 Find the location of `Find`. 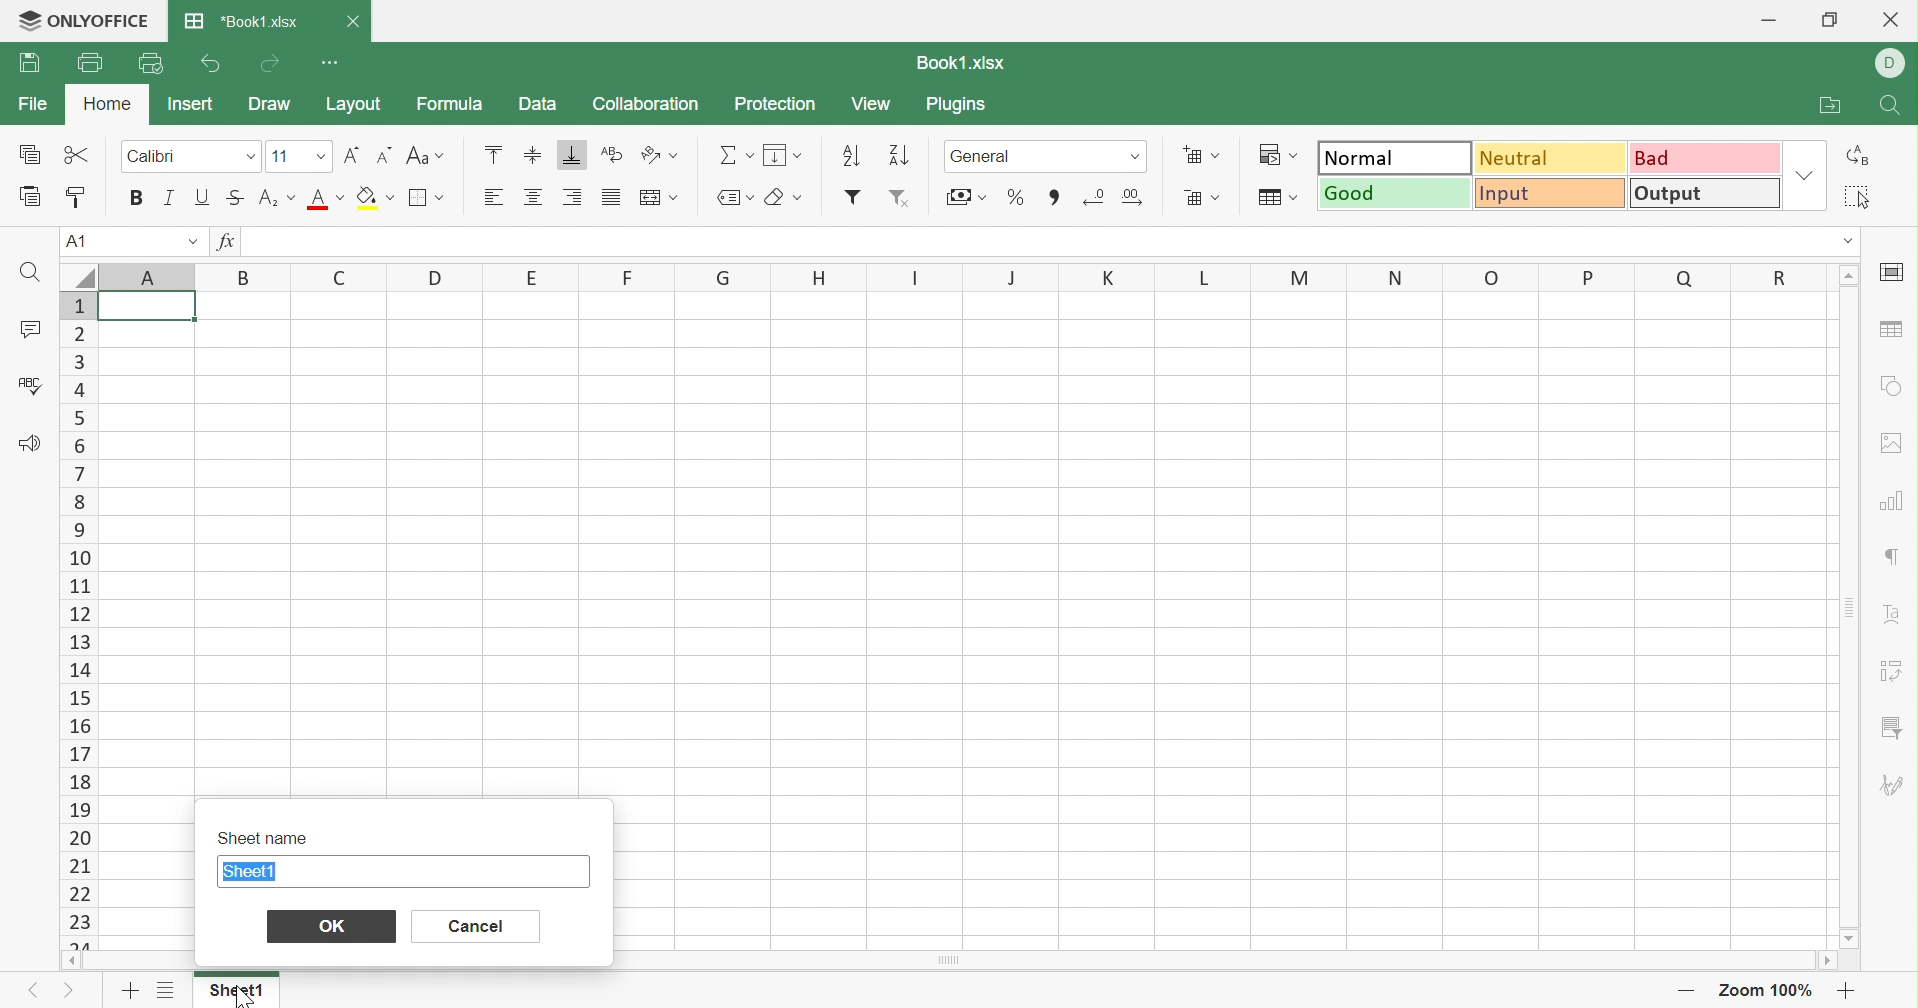

Find is located at coordinates (29, 272).